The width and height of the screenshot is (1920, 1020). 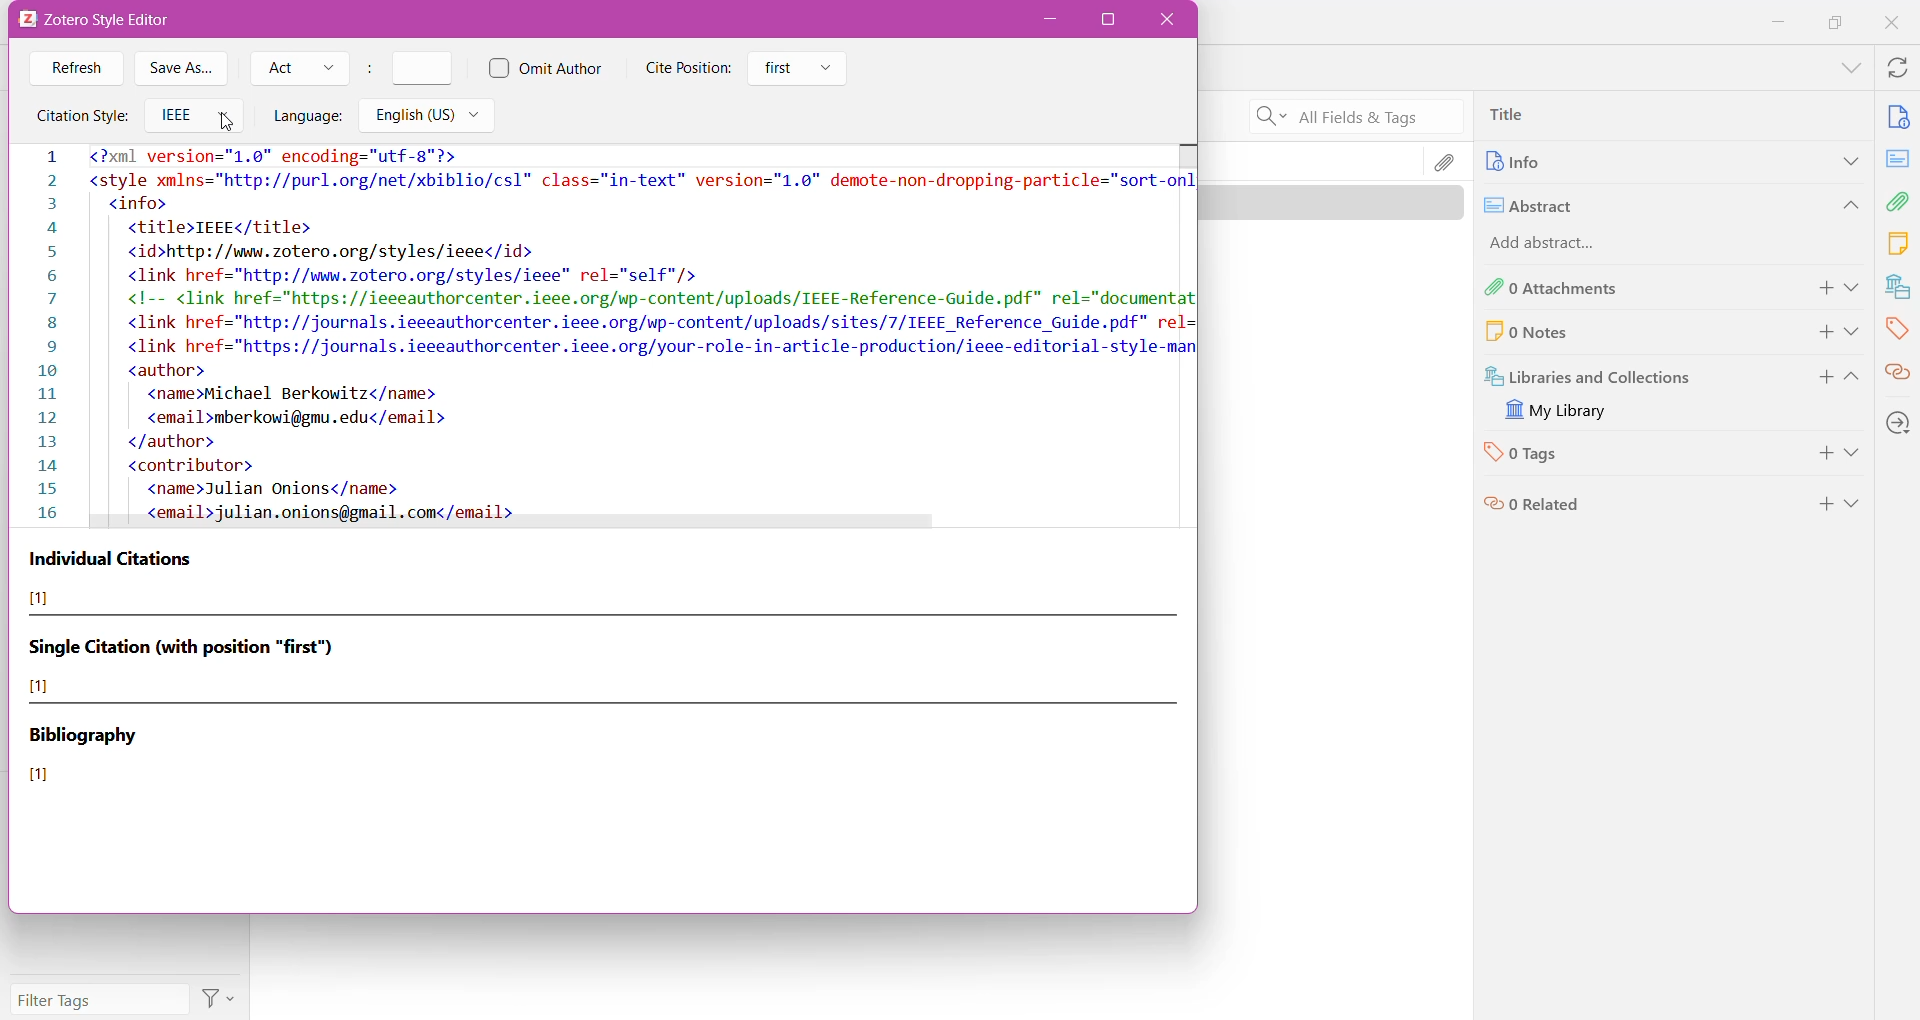 I want to click on Current Citation Style, so click(x=603, y=330).